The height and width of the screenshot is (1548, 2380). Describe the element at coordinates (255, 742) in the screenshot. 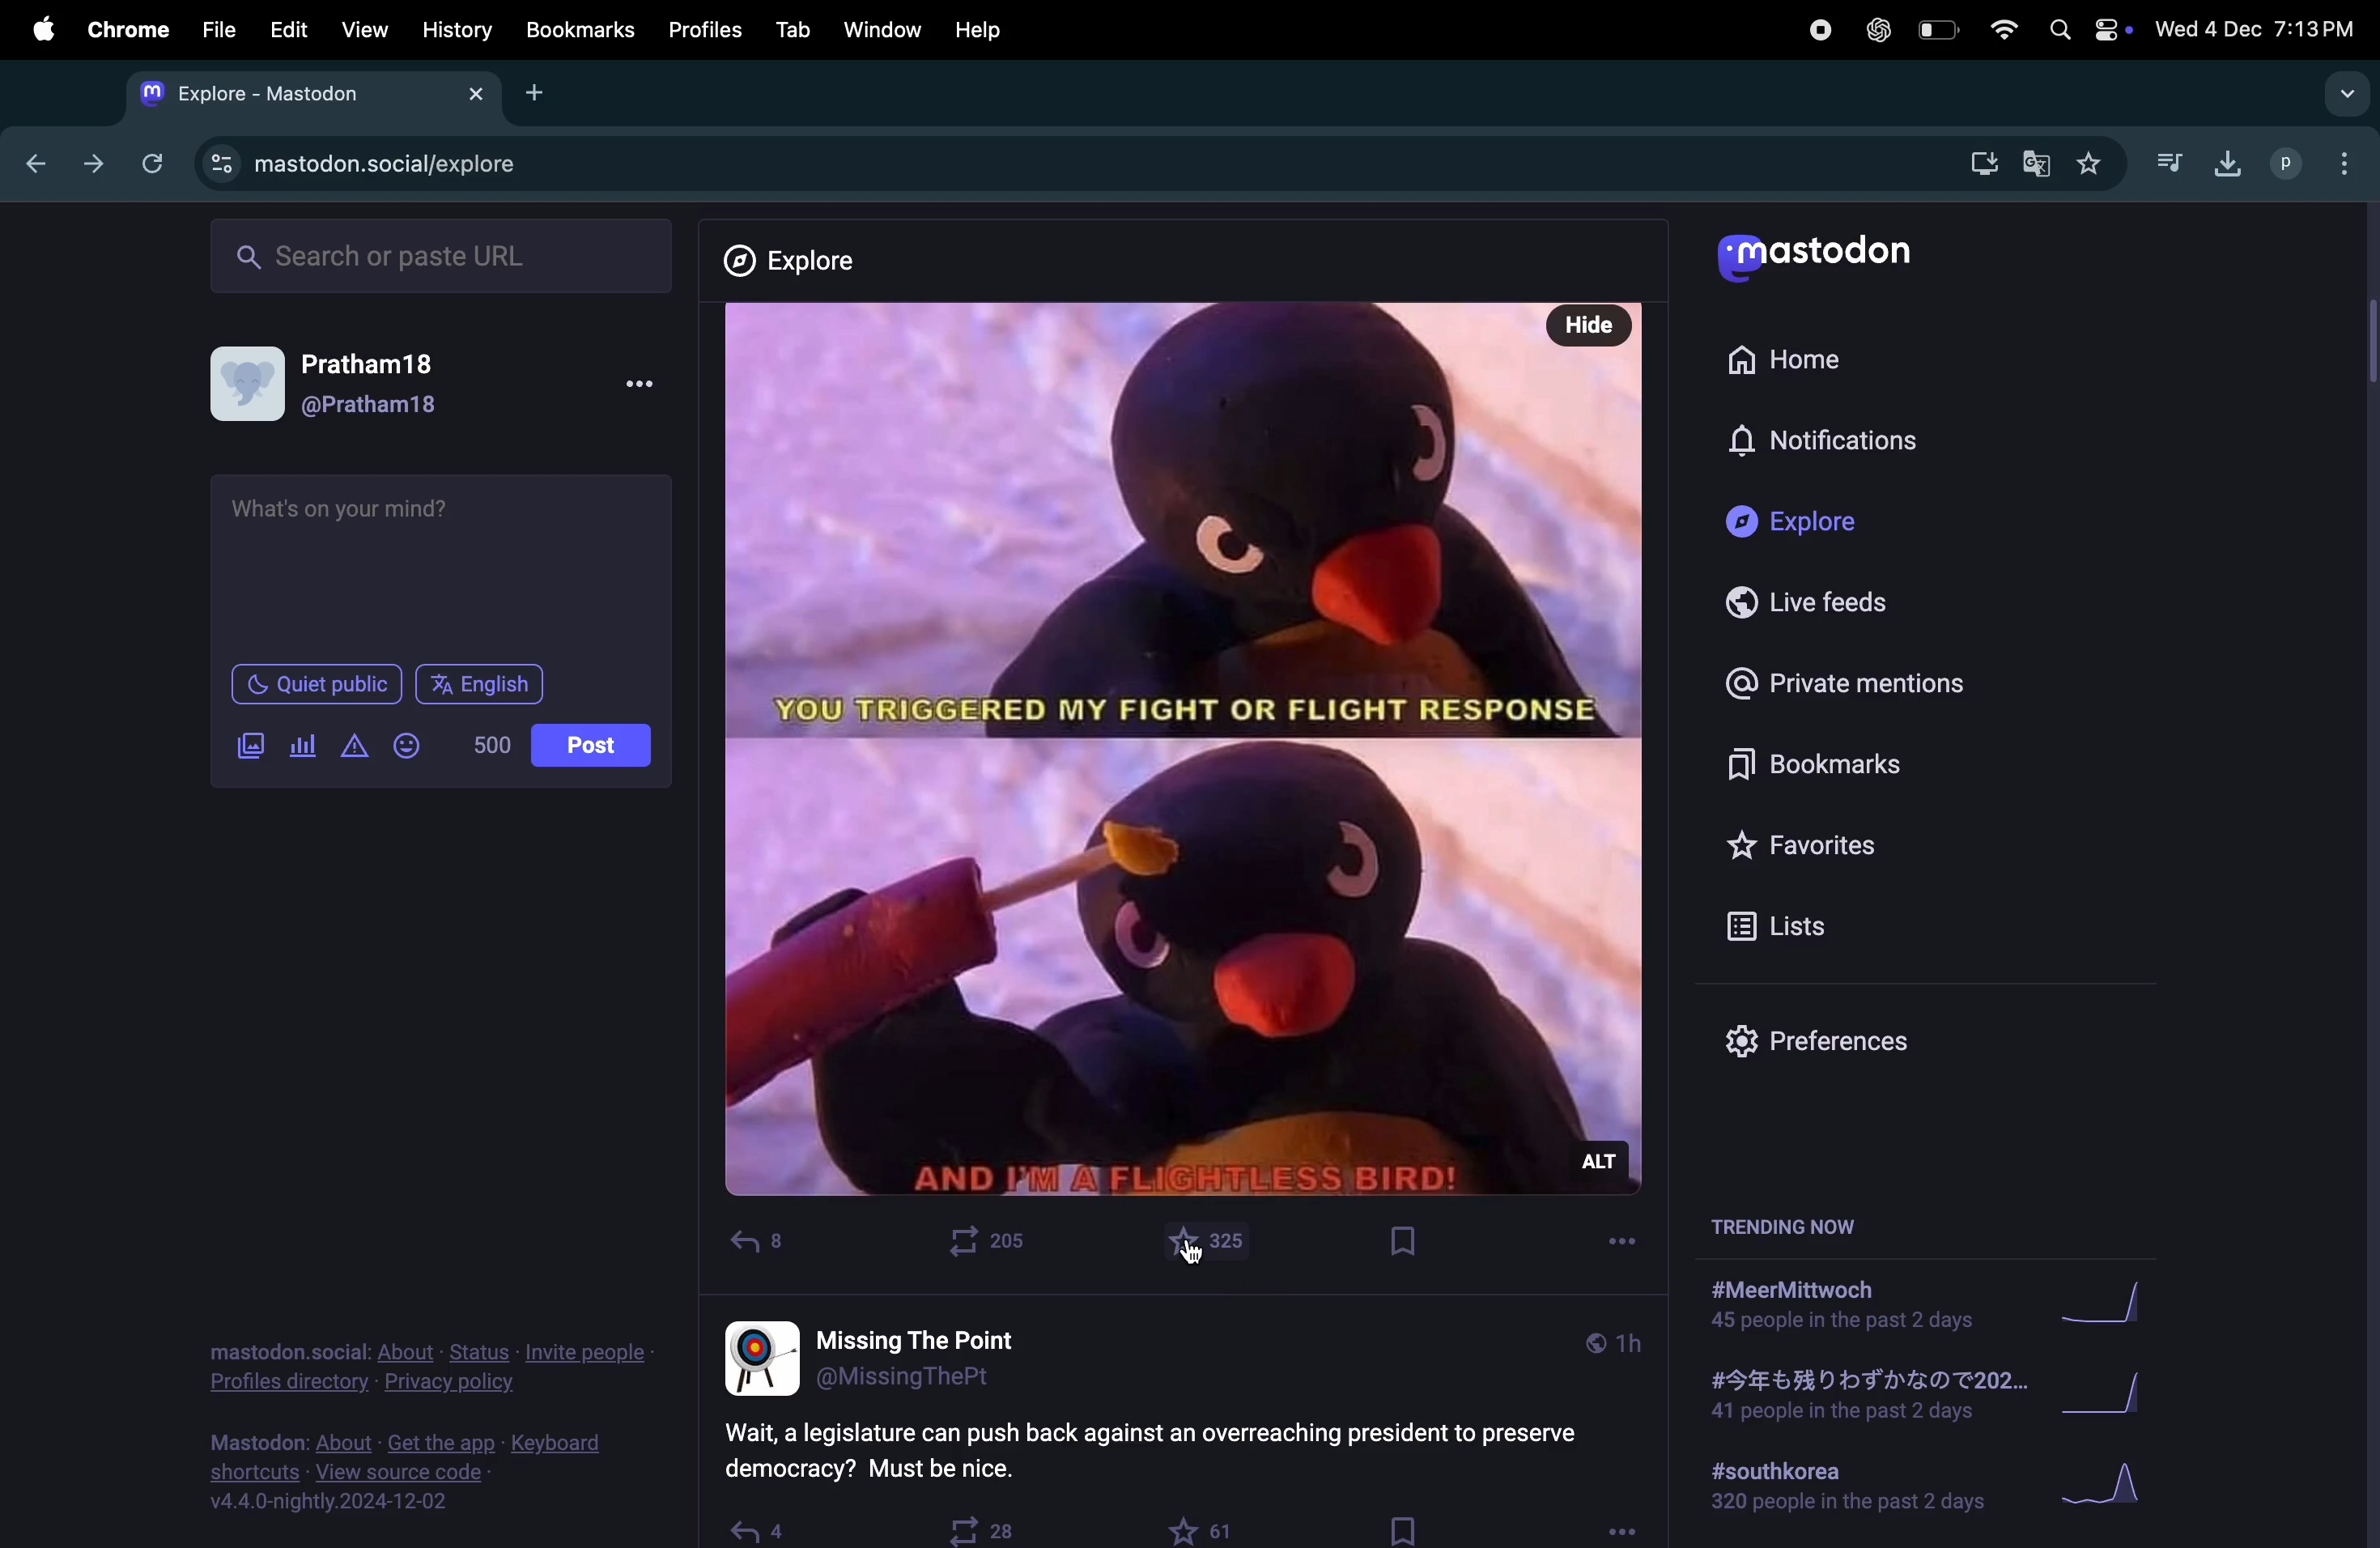

I see ` add image` at that location.